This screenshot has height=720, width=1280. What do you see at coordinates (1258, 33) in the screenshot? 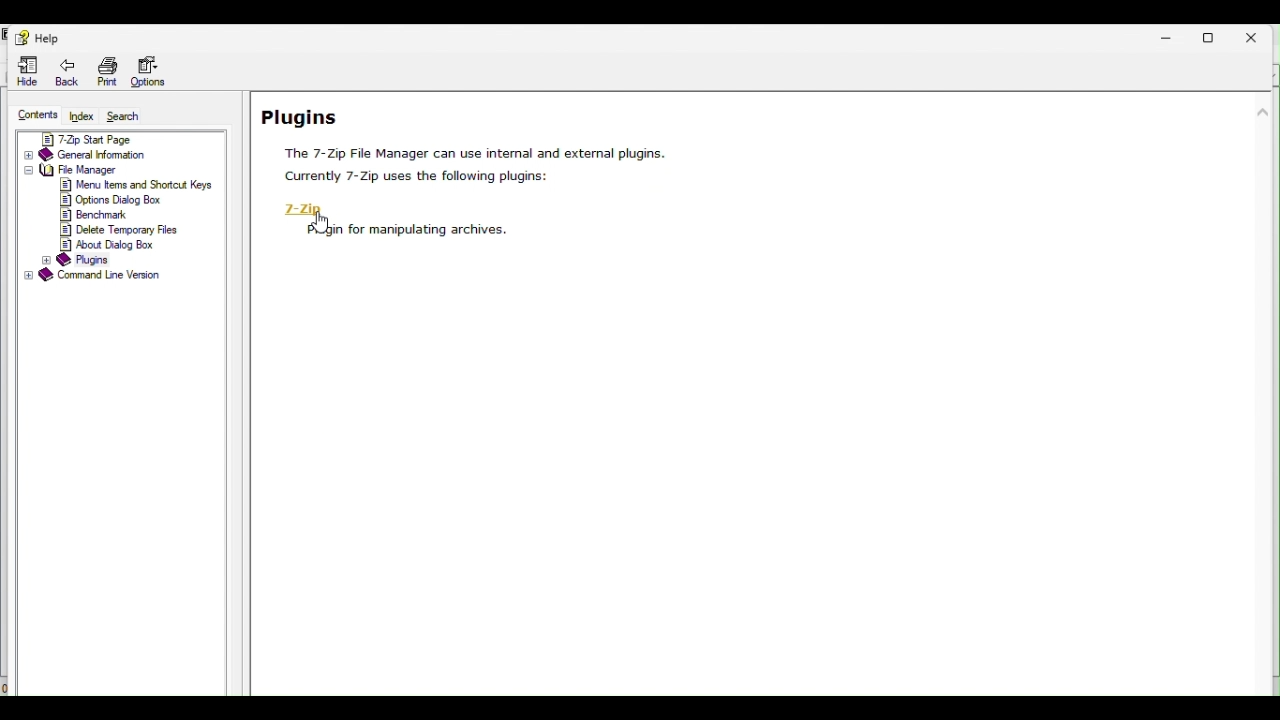
I see `close` at bounding box center [1258, 33].